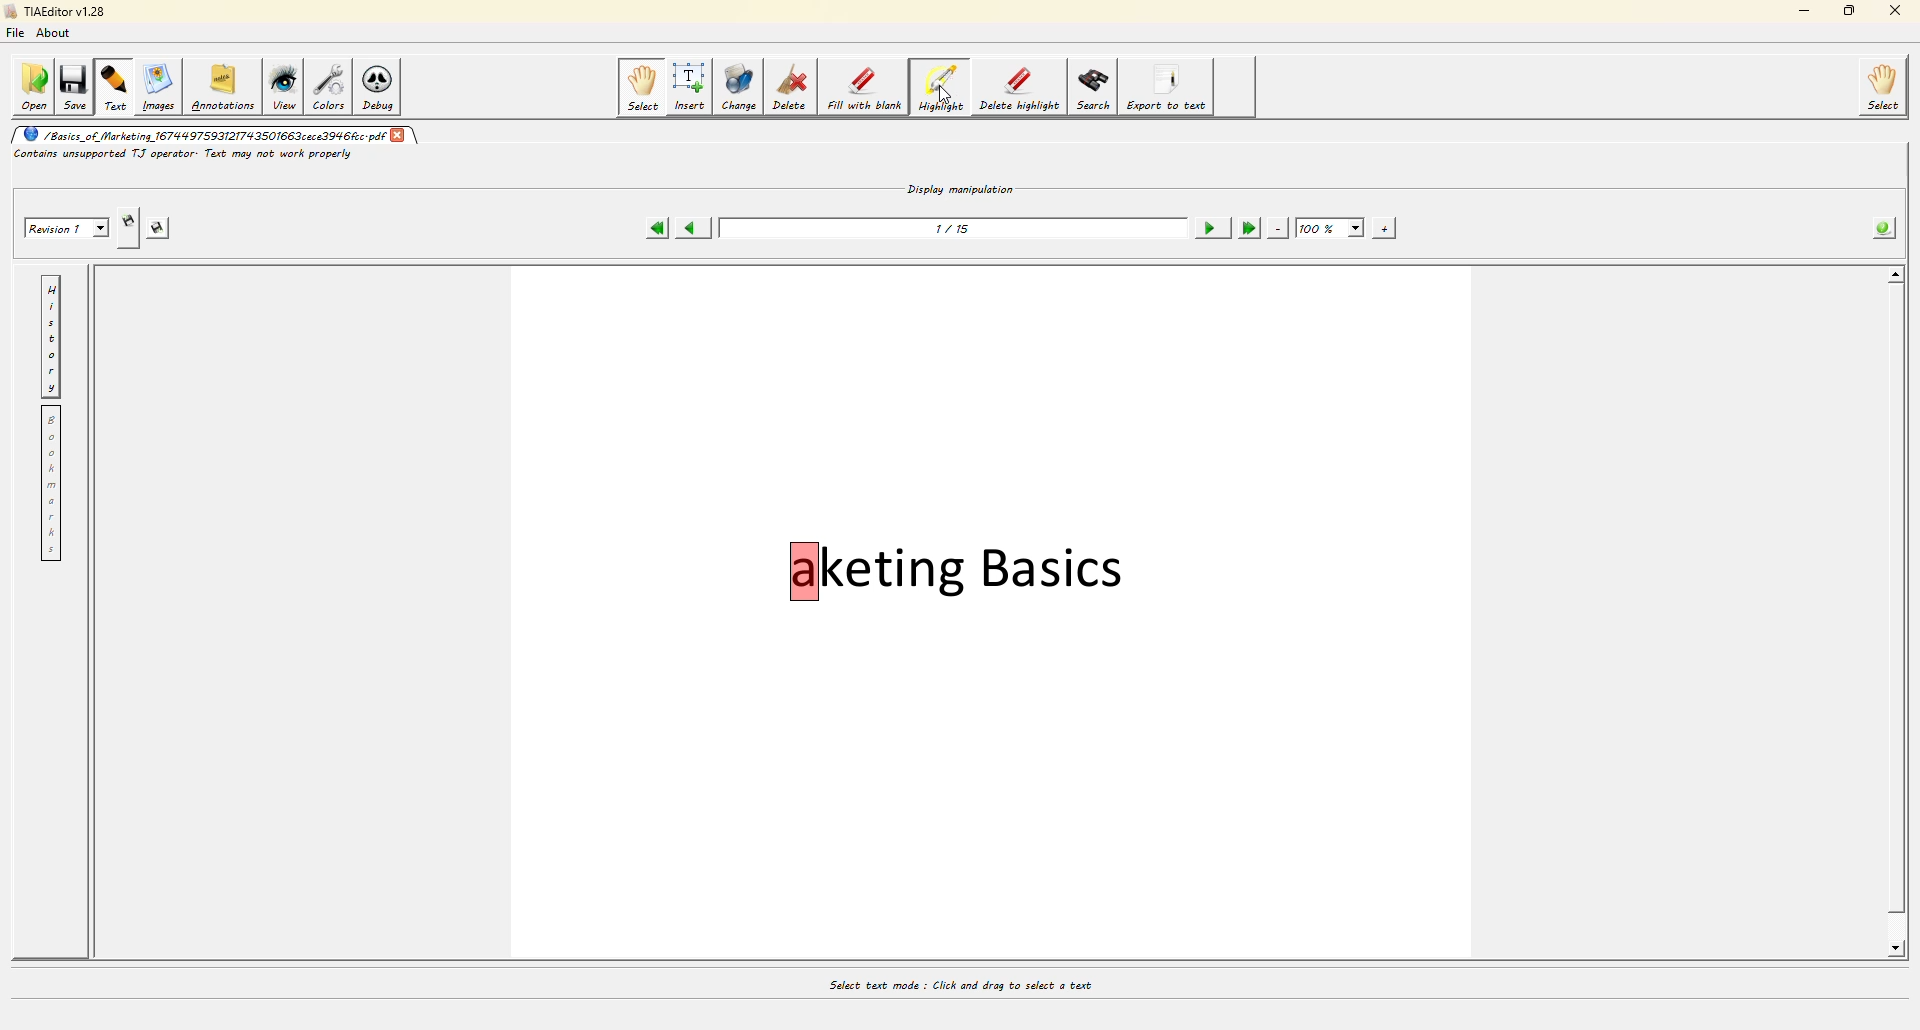  I want to click on debug, so click(385, 88).